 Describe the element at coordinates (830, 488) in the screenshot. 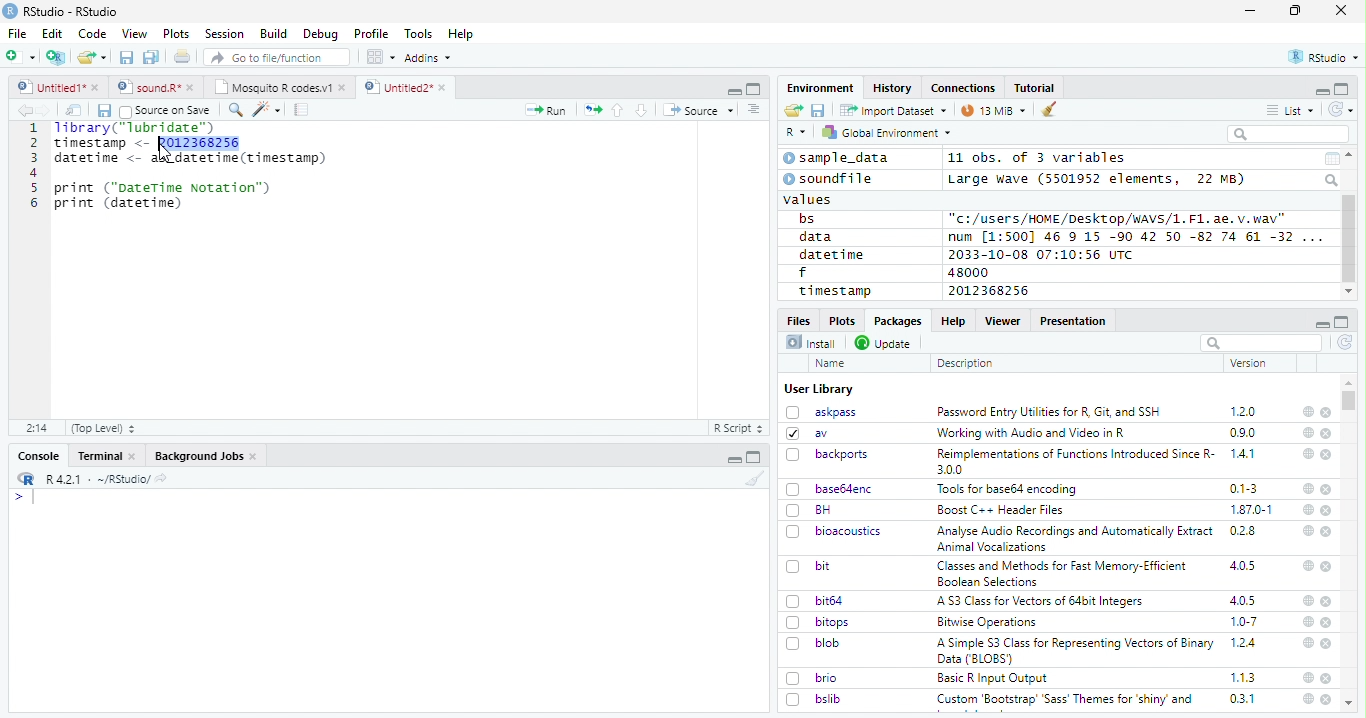

I see `base64enc` at that location.